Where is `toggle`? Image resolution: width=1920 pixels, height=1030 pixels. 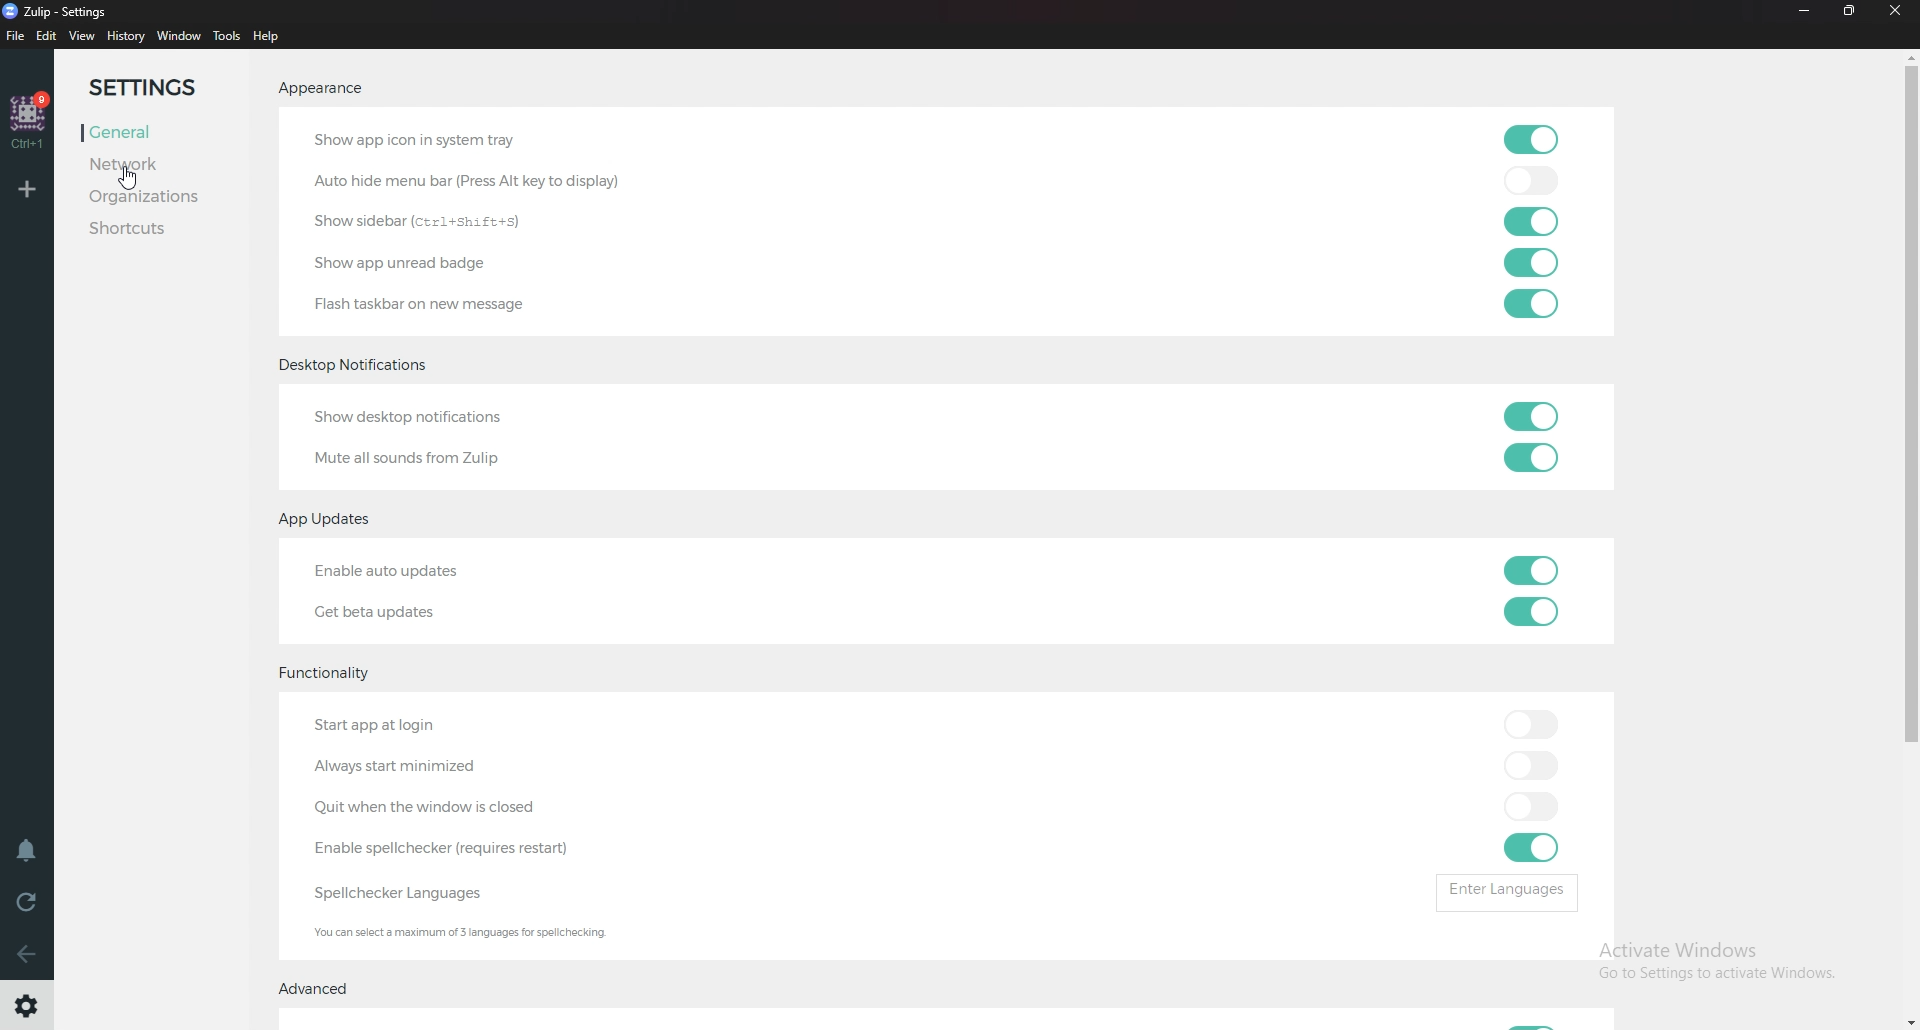
toggle is located at coordinates (1528, 222).